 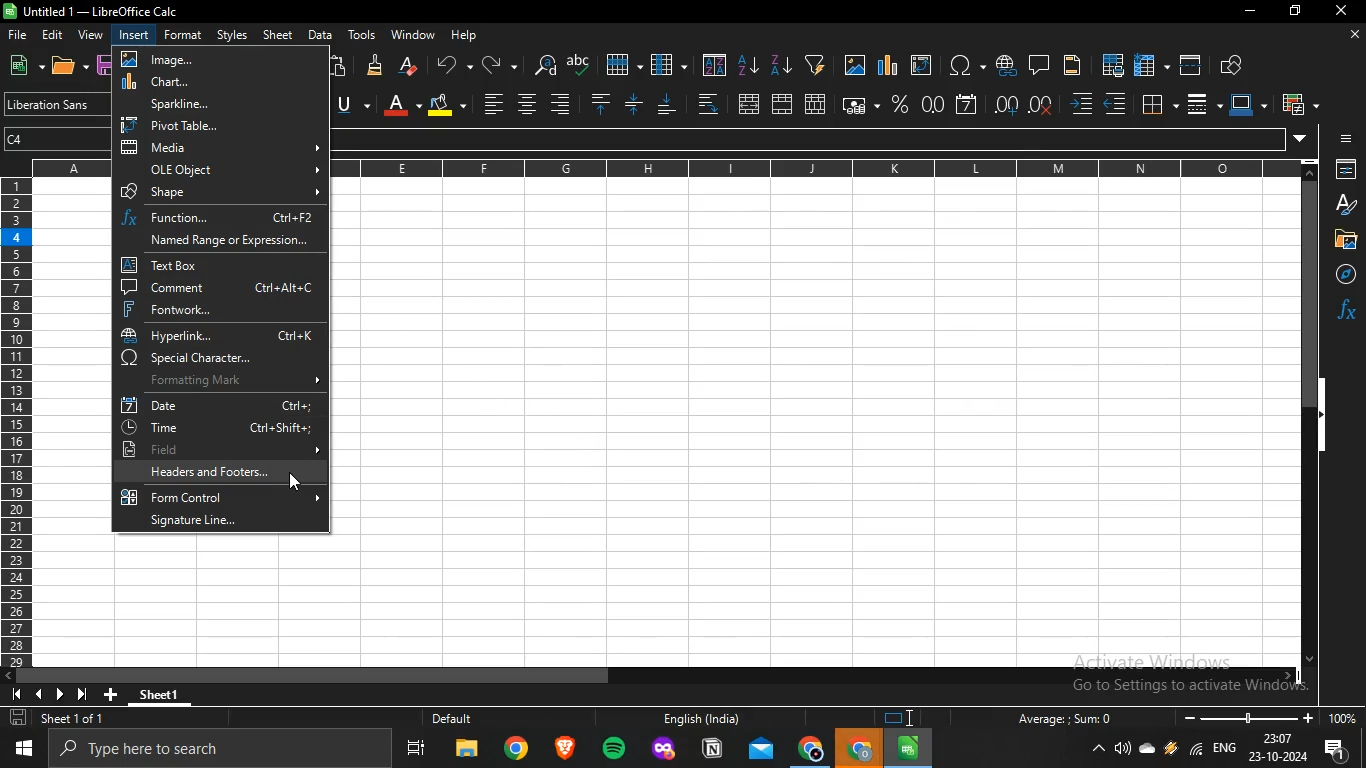 What do you see at coordinates (888, 65) in the screenshot?
I see `insert charts` at bounding box center [888, 65].